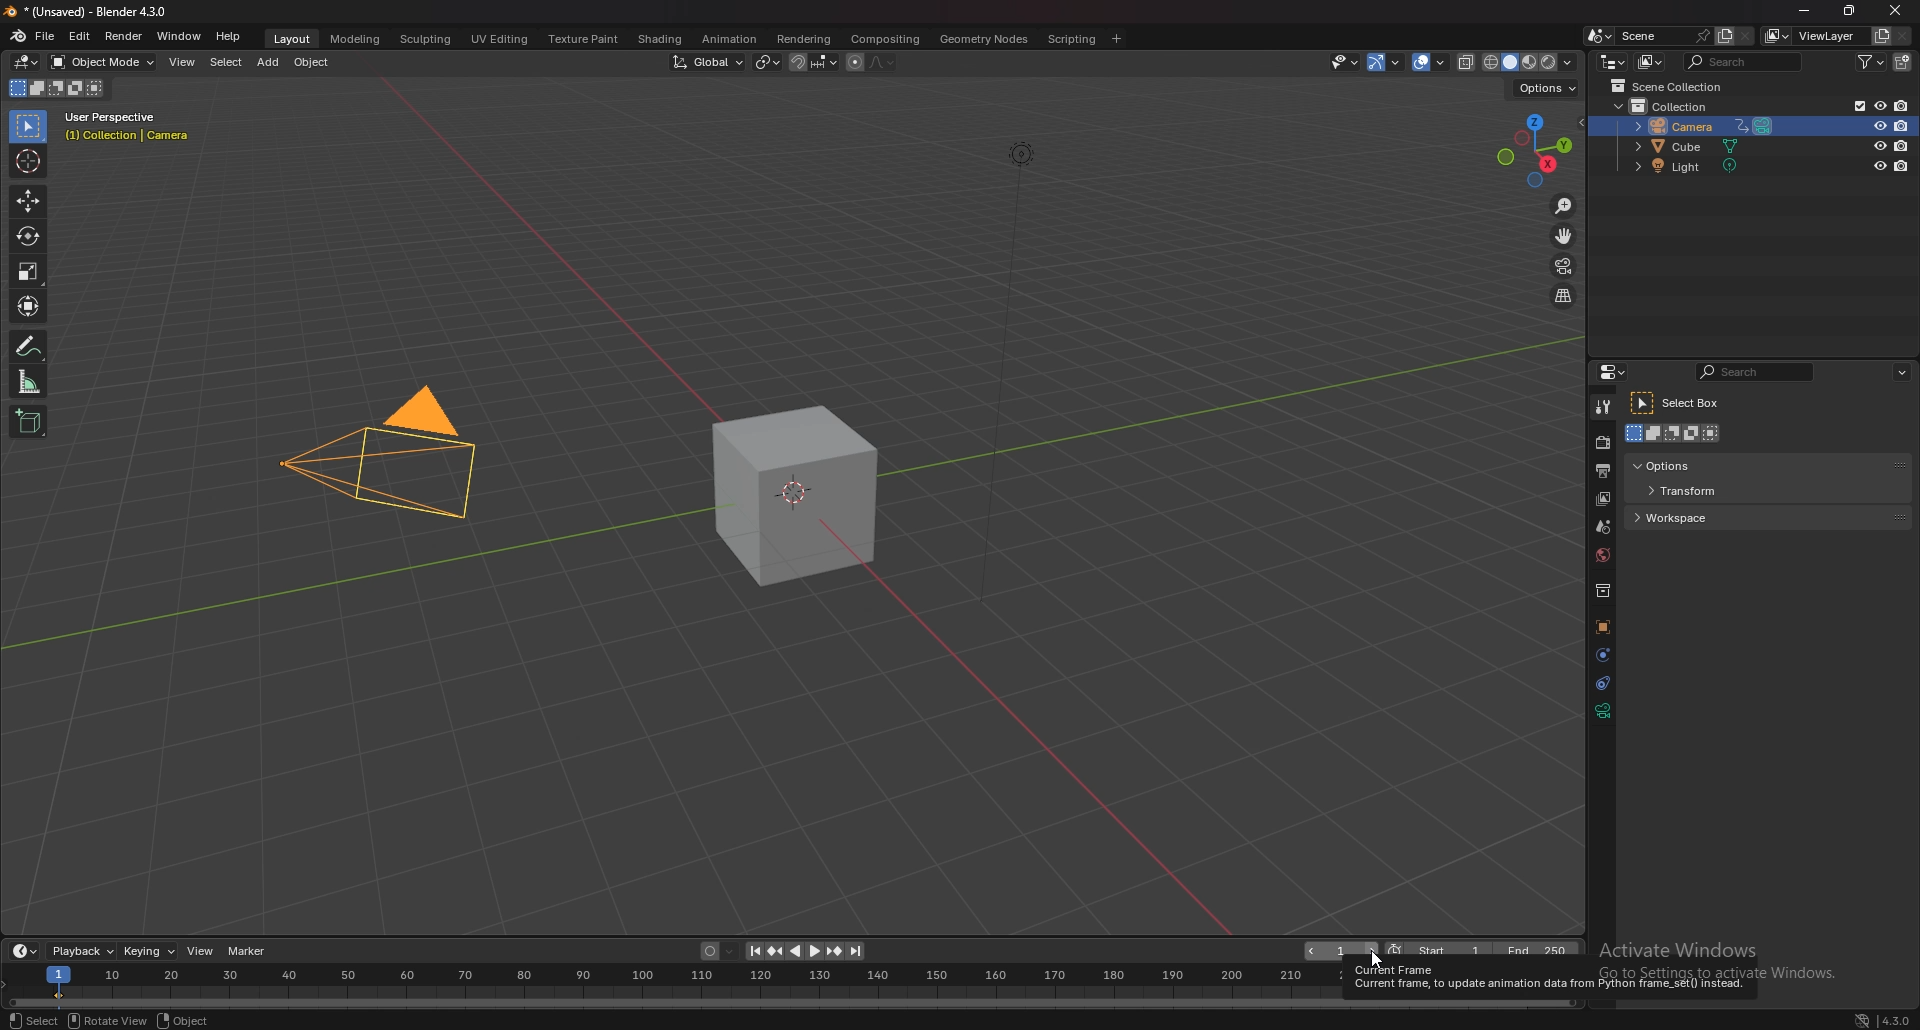 This screenshot has height=1030, width=1920. What do you see at coordinates (1539, 951) in the screenshot?
I see `end` at bounding box center [1539, 951].